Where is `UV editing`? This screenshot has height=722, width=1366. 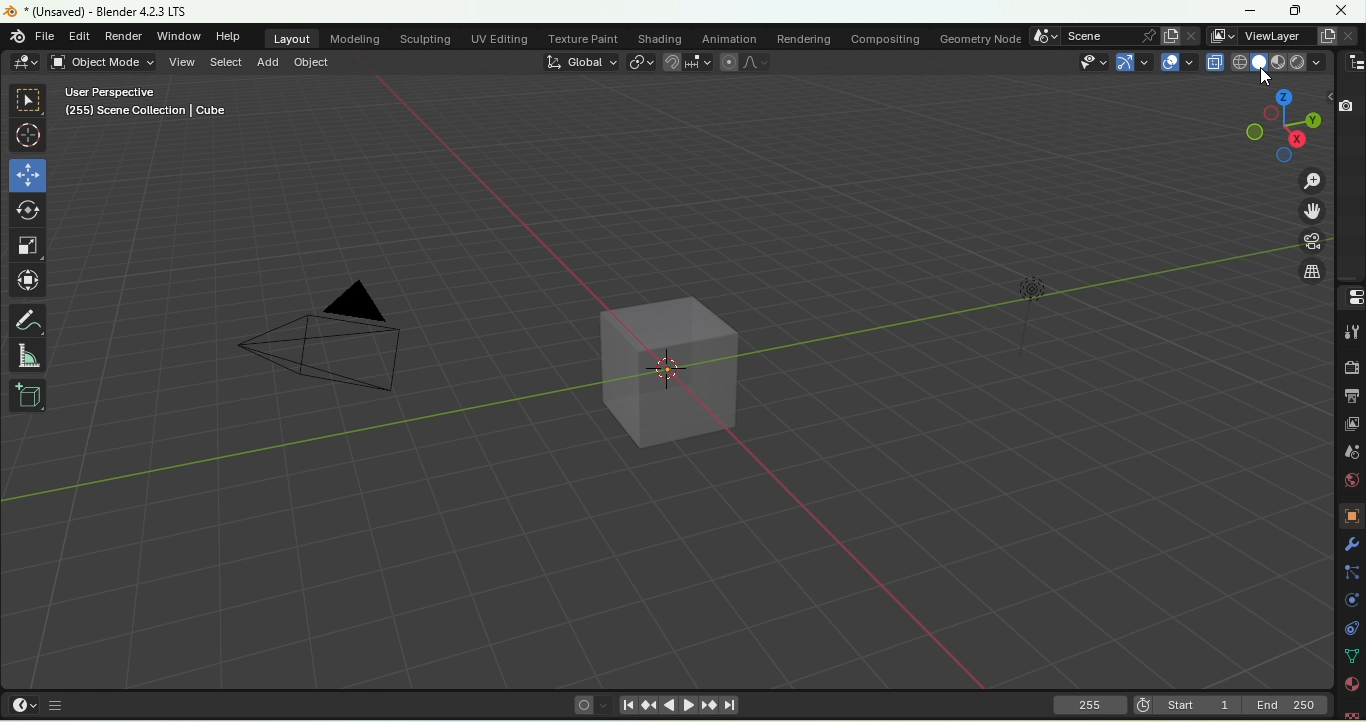 UV editing is located at coordinates (498, 38).